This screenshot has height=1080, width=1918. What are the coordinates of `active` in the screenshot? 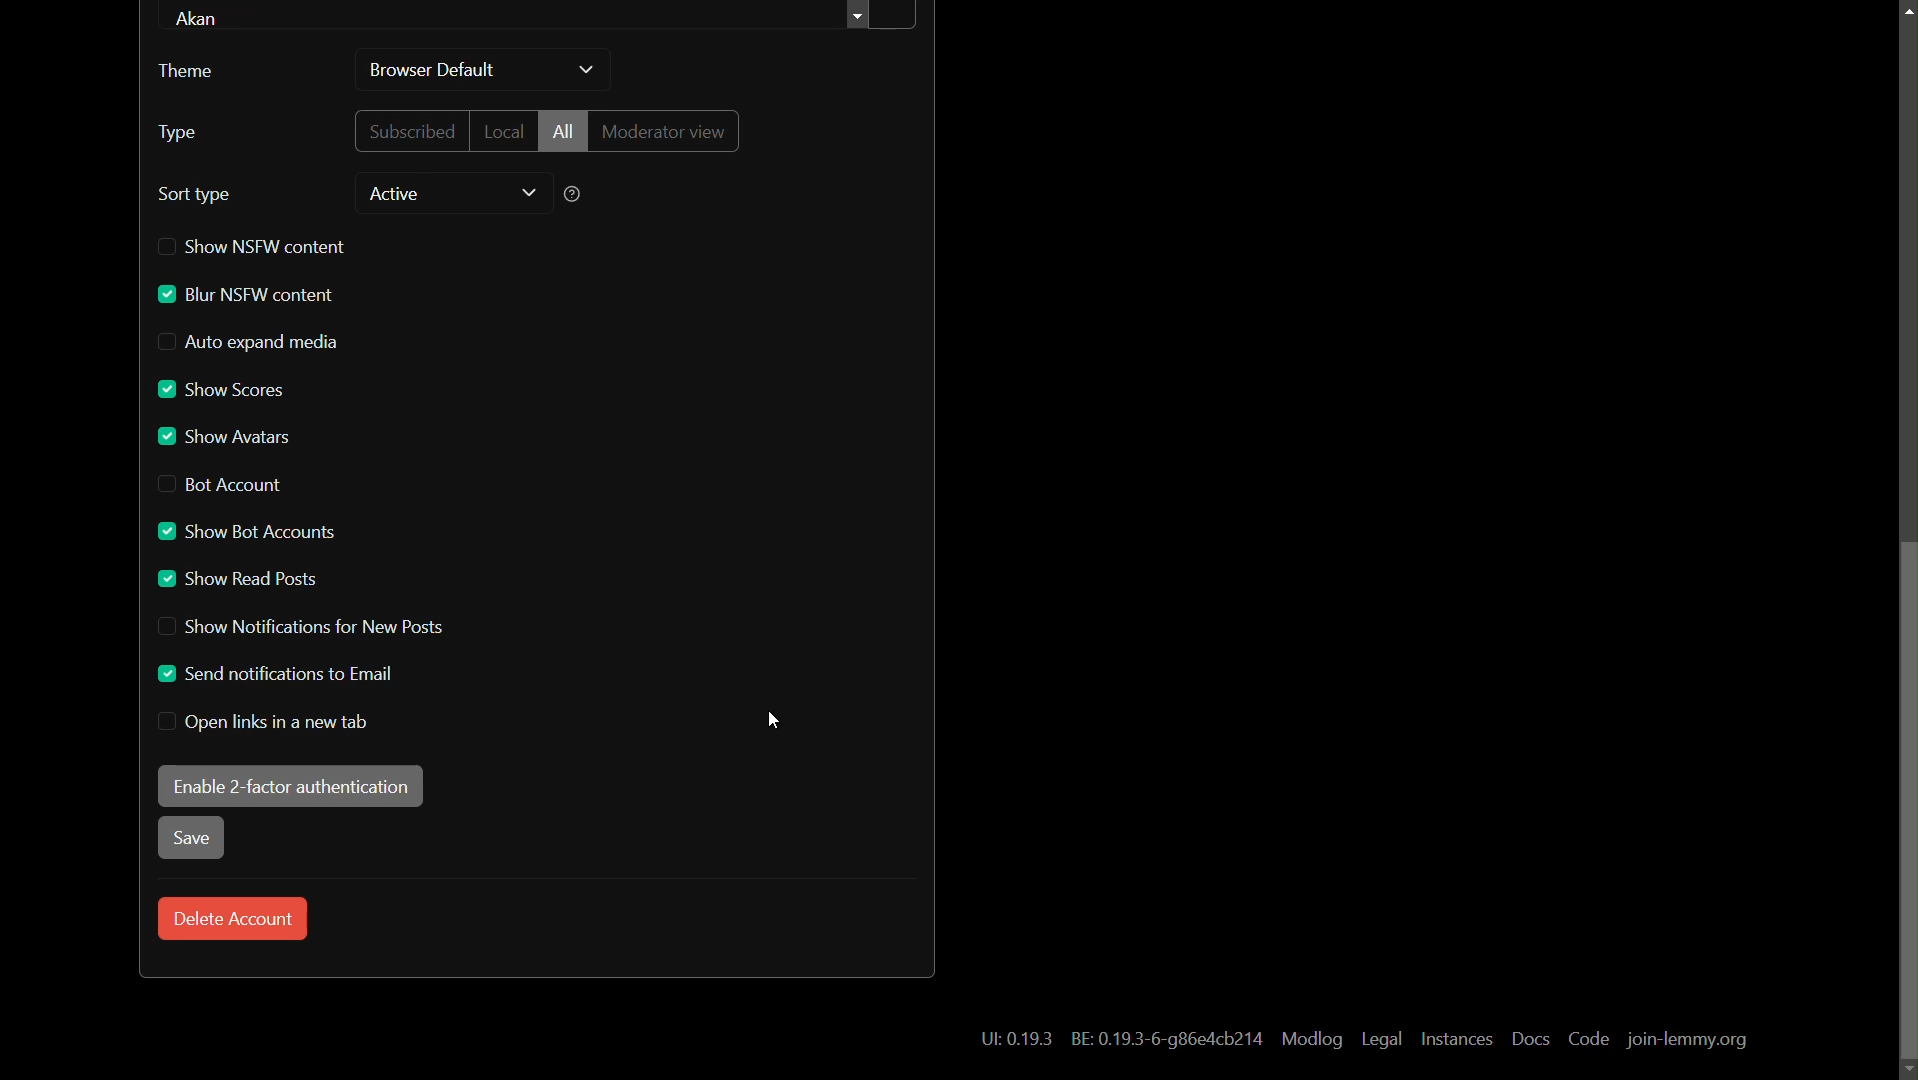 It's located at (395, 195).